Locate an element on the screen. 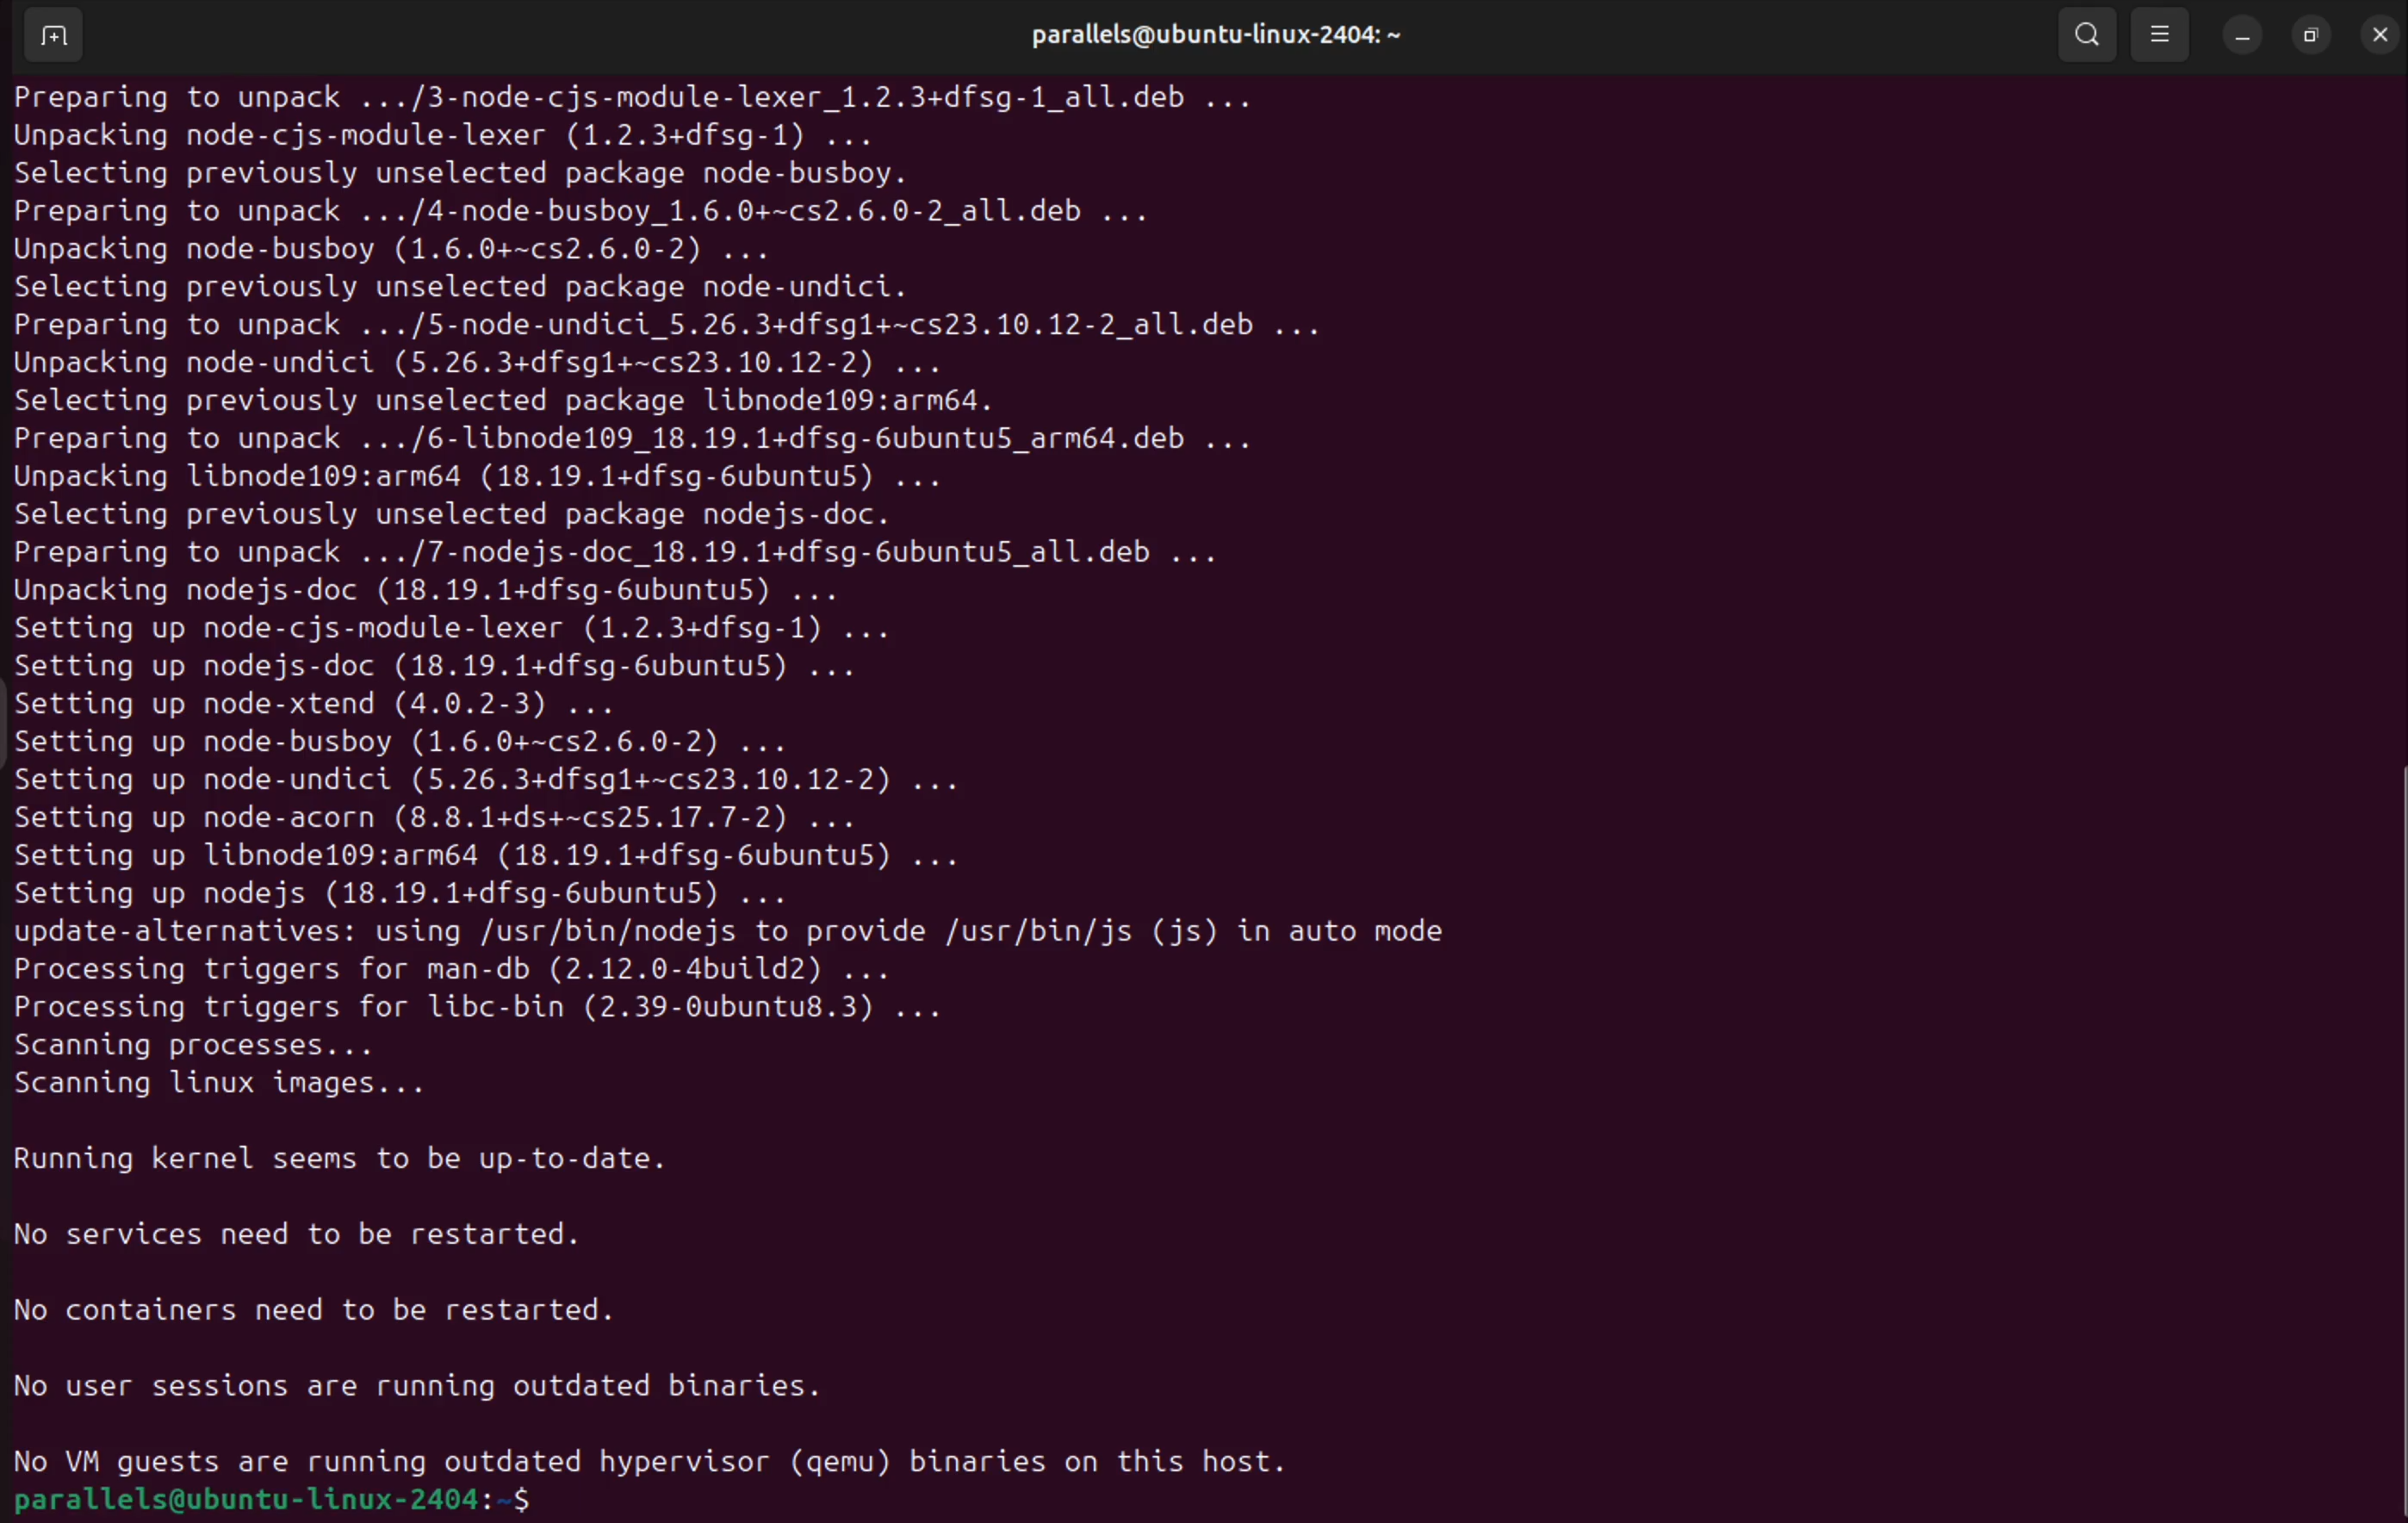  No user sessions are running outdated binaries. is located at coordinates (414, 1384).